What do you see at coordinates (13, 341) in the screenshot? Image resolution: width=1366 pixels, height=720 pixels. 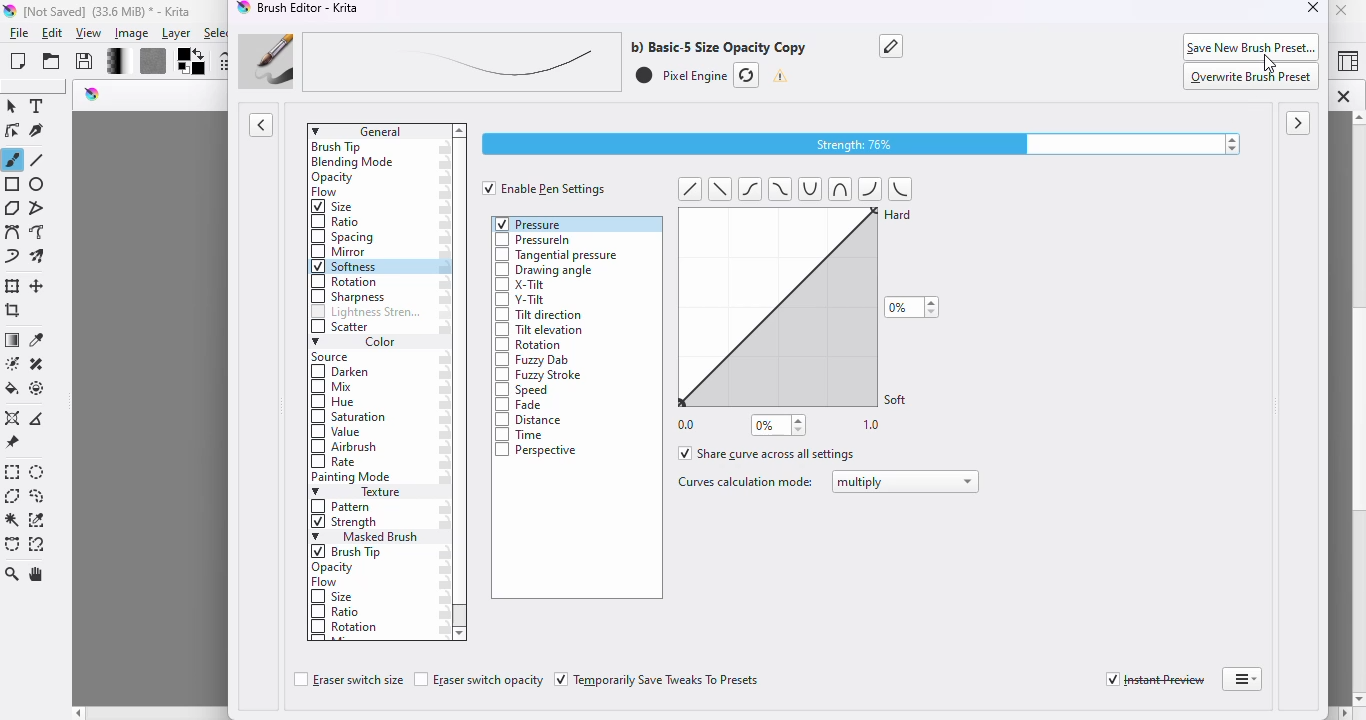 I see `draw a gradient` at bounding box center [13, 341].